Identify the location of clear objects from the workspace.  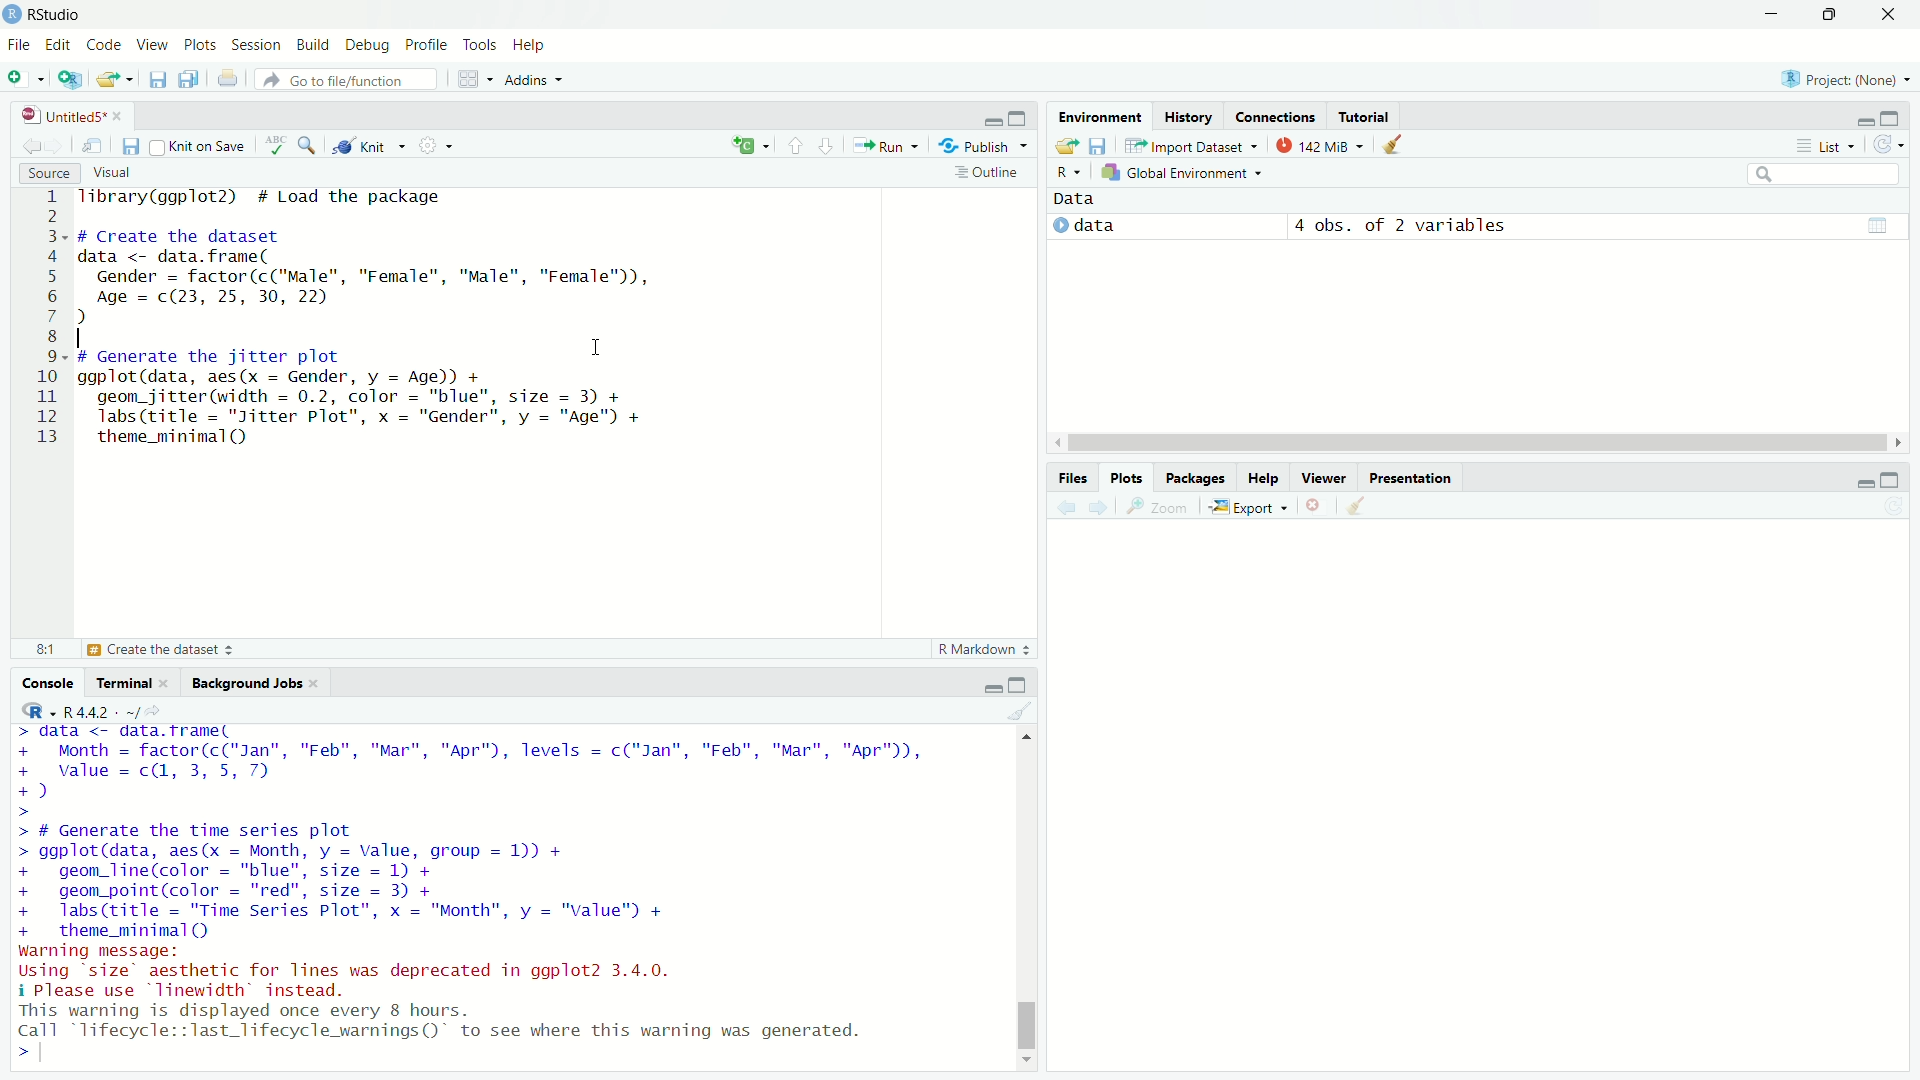
(1400, 145).